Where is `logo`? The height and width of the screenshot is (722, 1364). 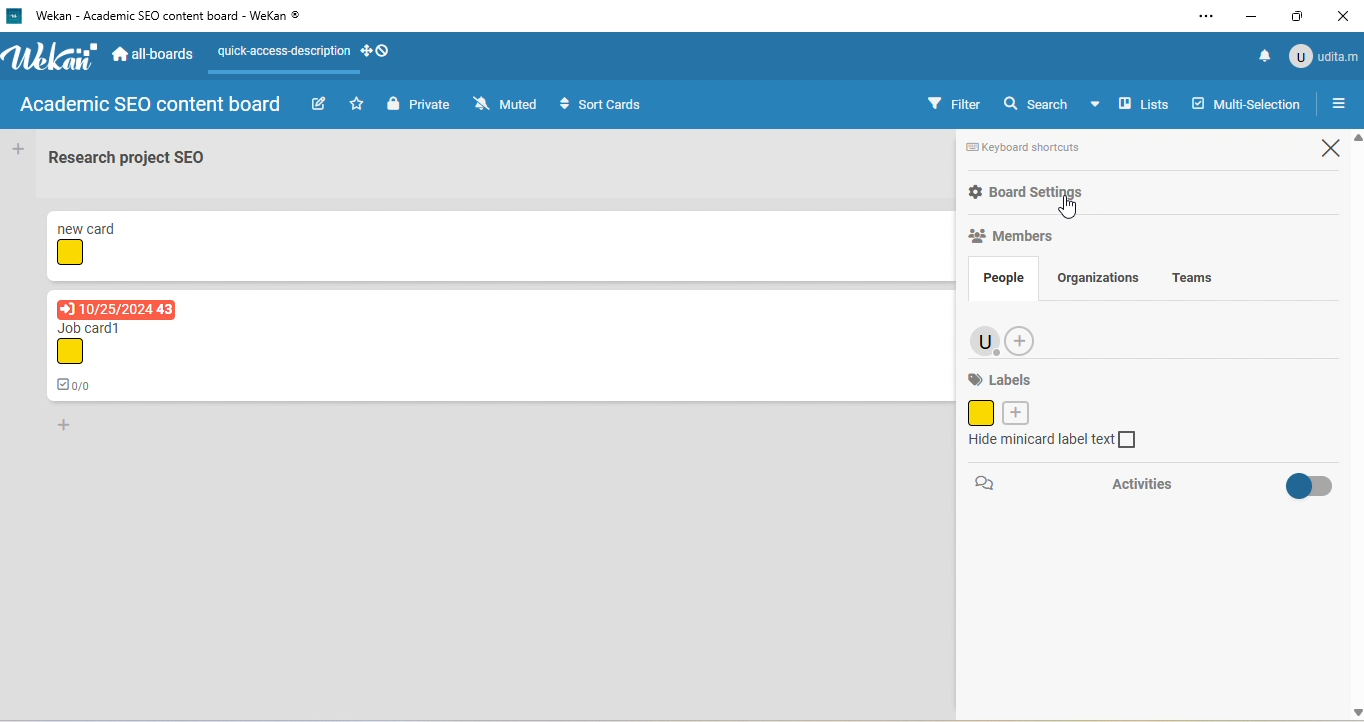 logo is located at coordinates (55, 57).